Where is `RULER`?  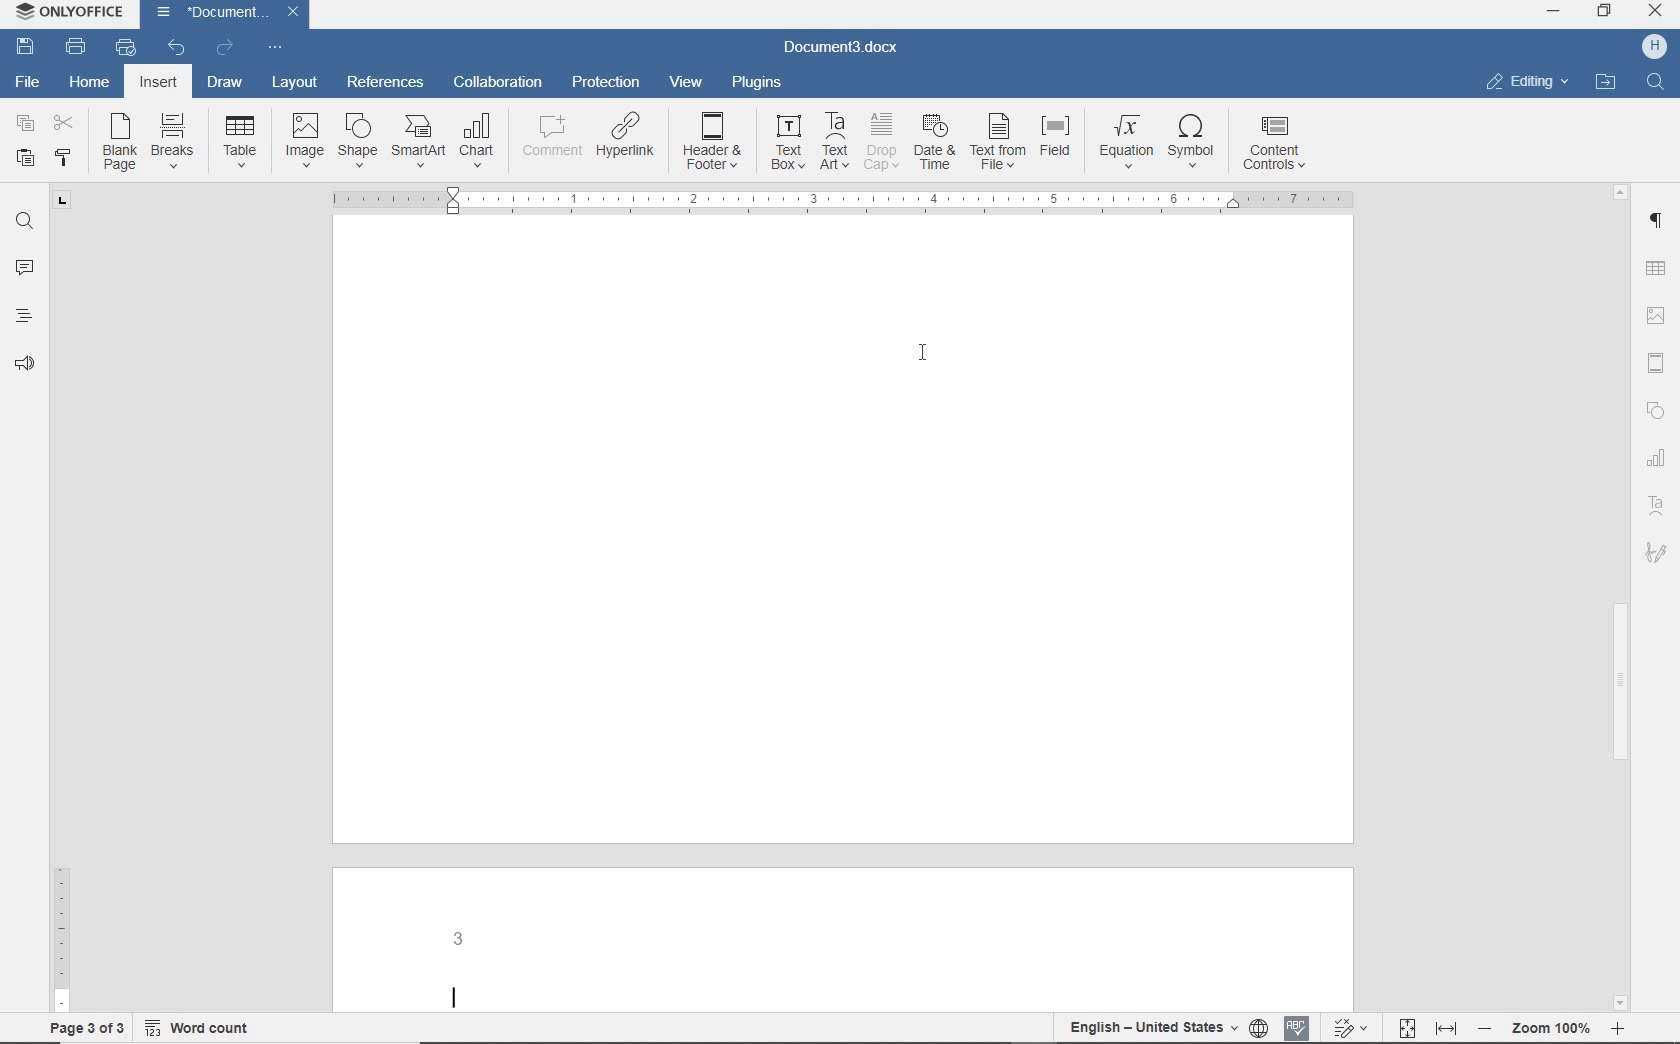 RULER is located at coordinates (61, 899).